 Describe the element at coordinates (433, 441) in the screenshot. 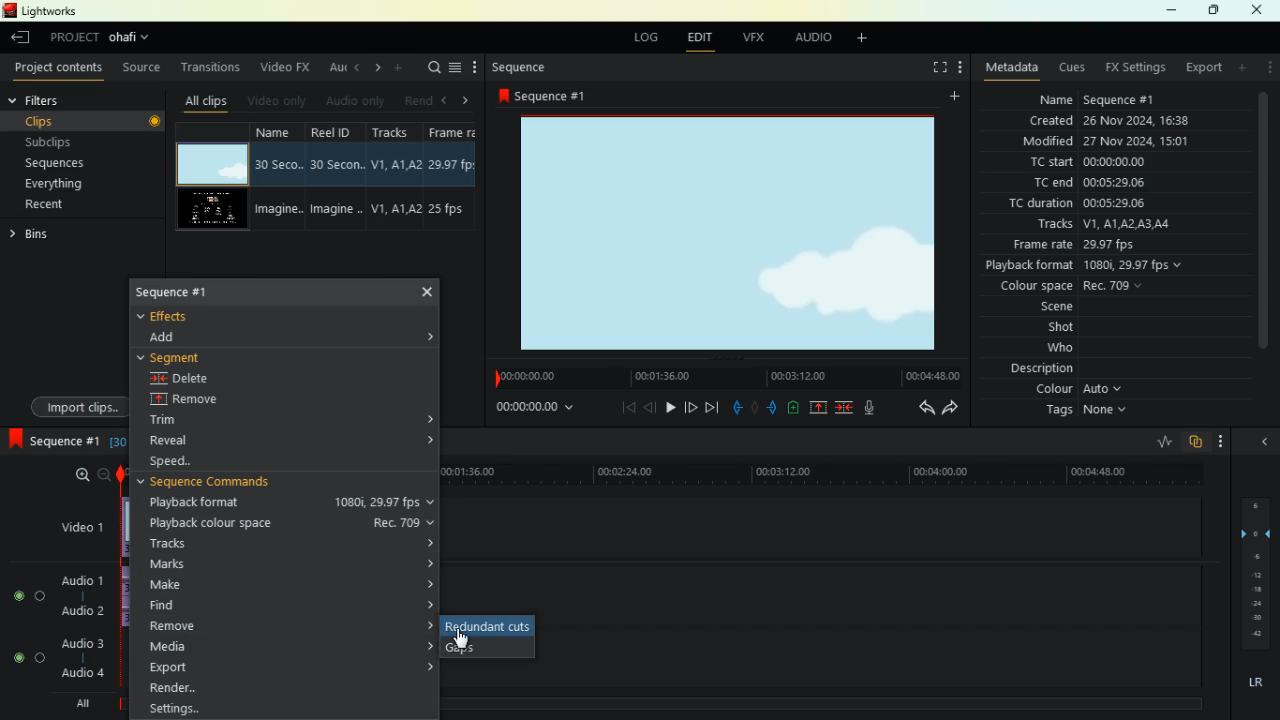

I see `Accordion` at that location.